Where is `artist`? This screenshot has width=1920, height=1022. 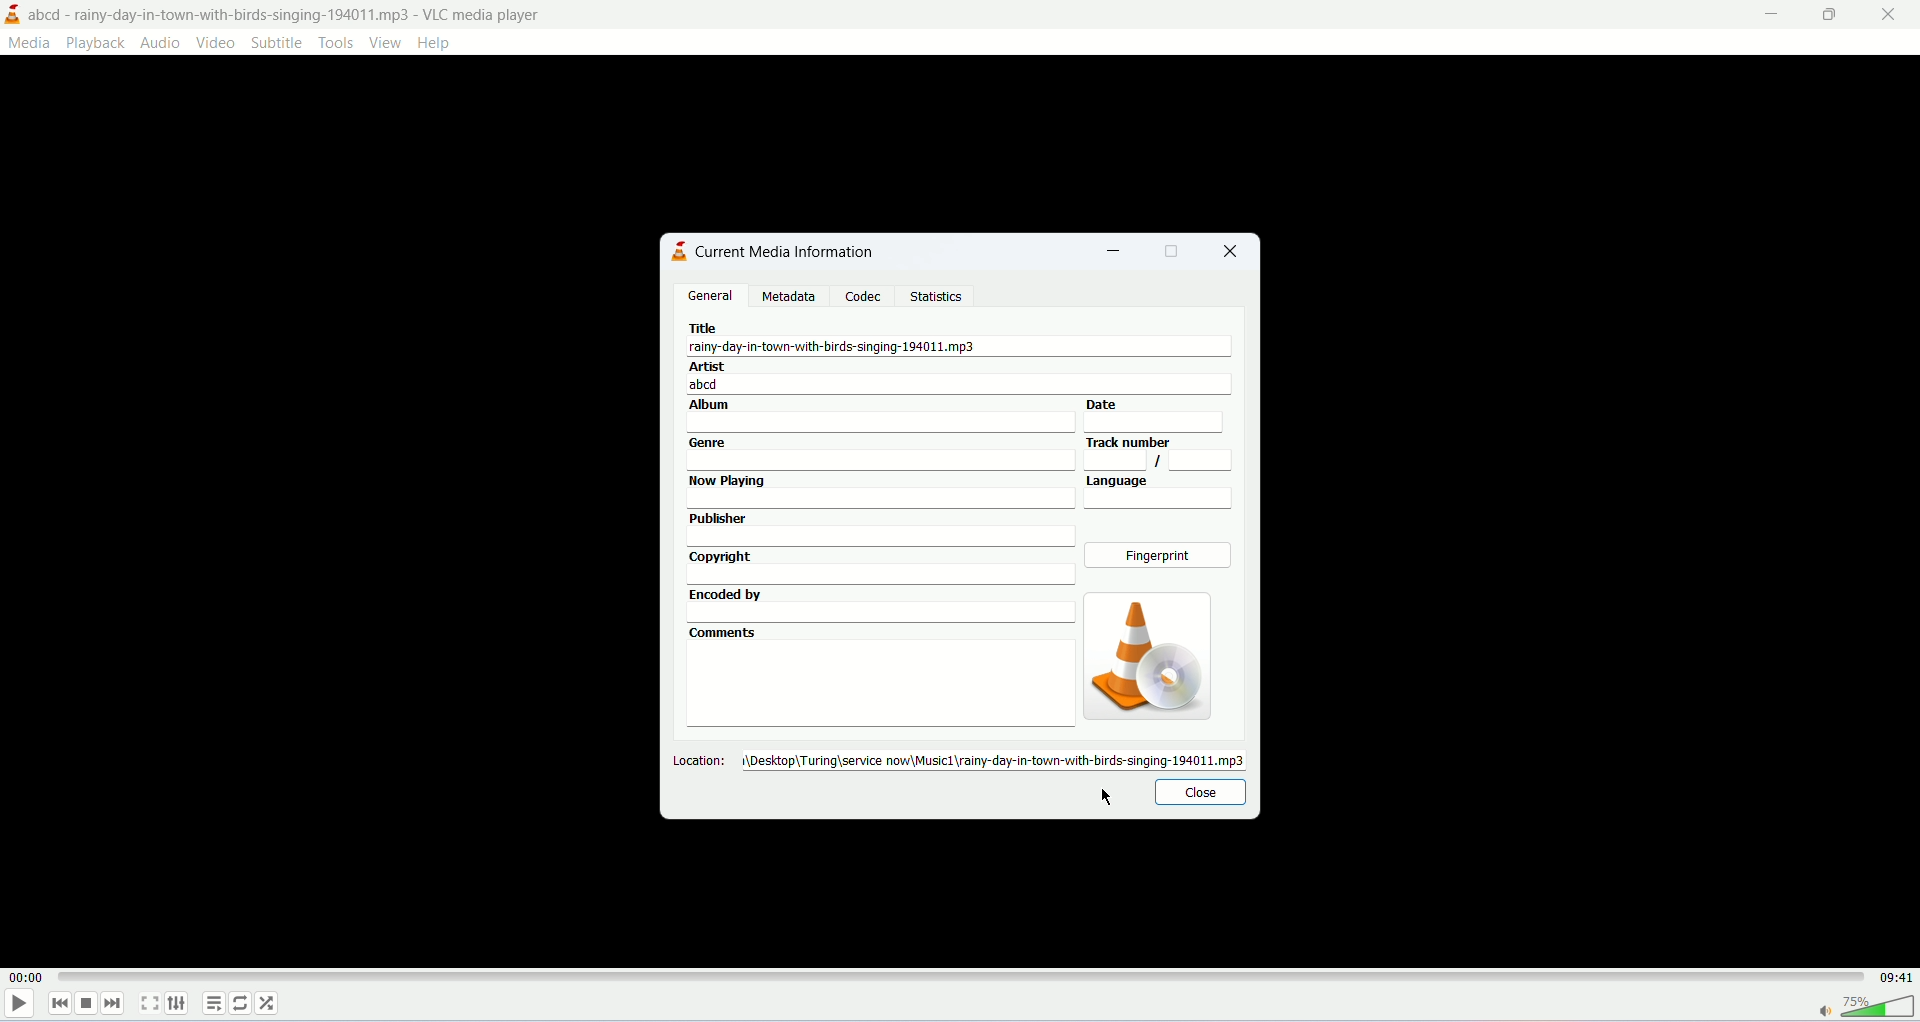 artist is located at coordinates (959, 377).